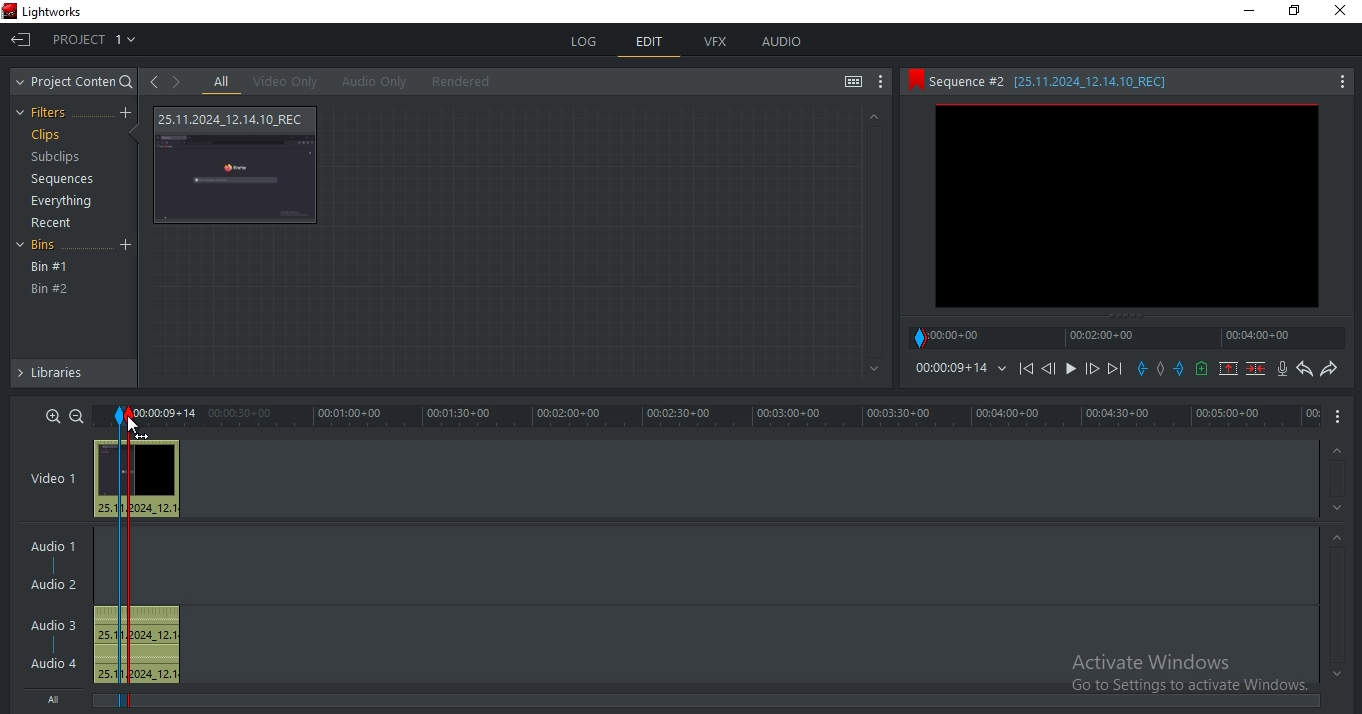  What do you see at coordinates (74, 12) in the screenshot?
I see `Lightworks` at bounding box center [74, 12].